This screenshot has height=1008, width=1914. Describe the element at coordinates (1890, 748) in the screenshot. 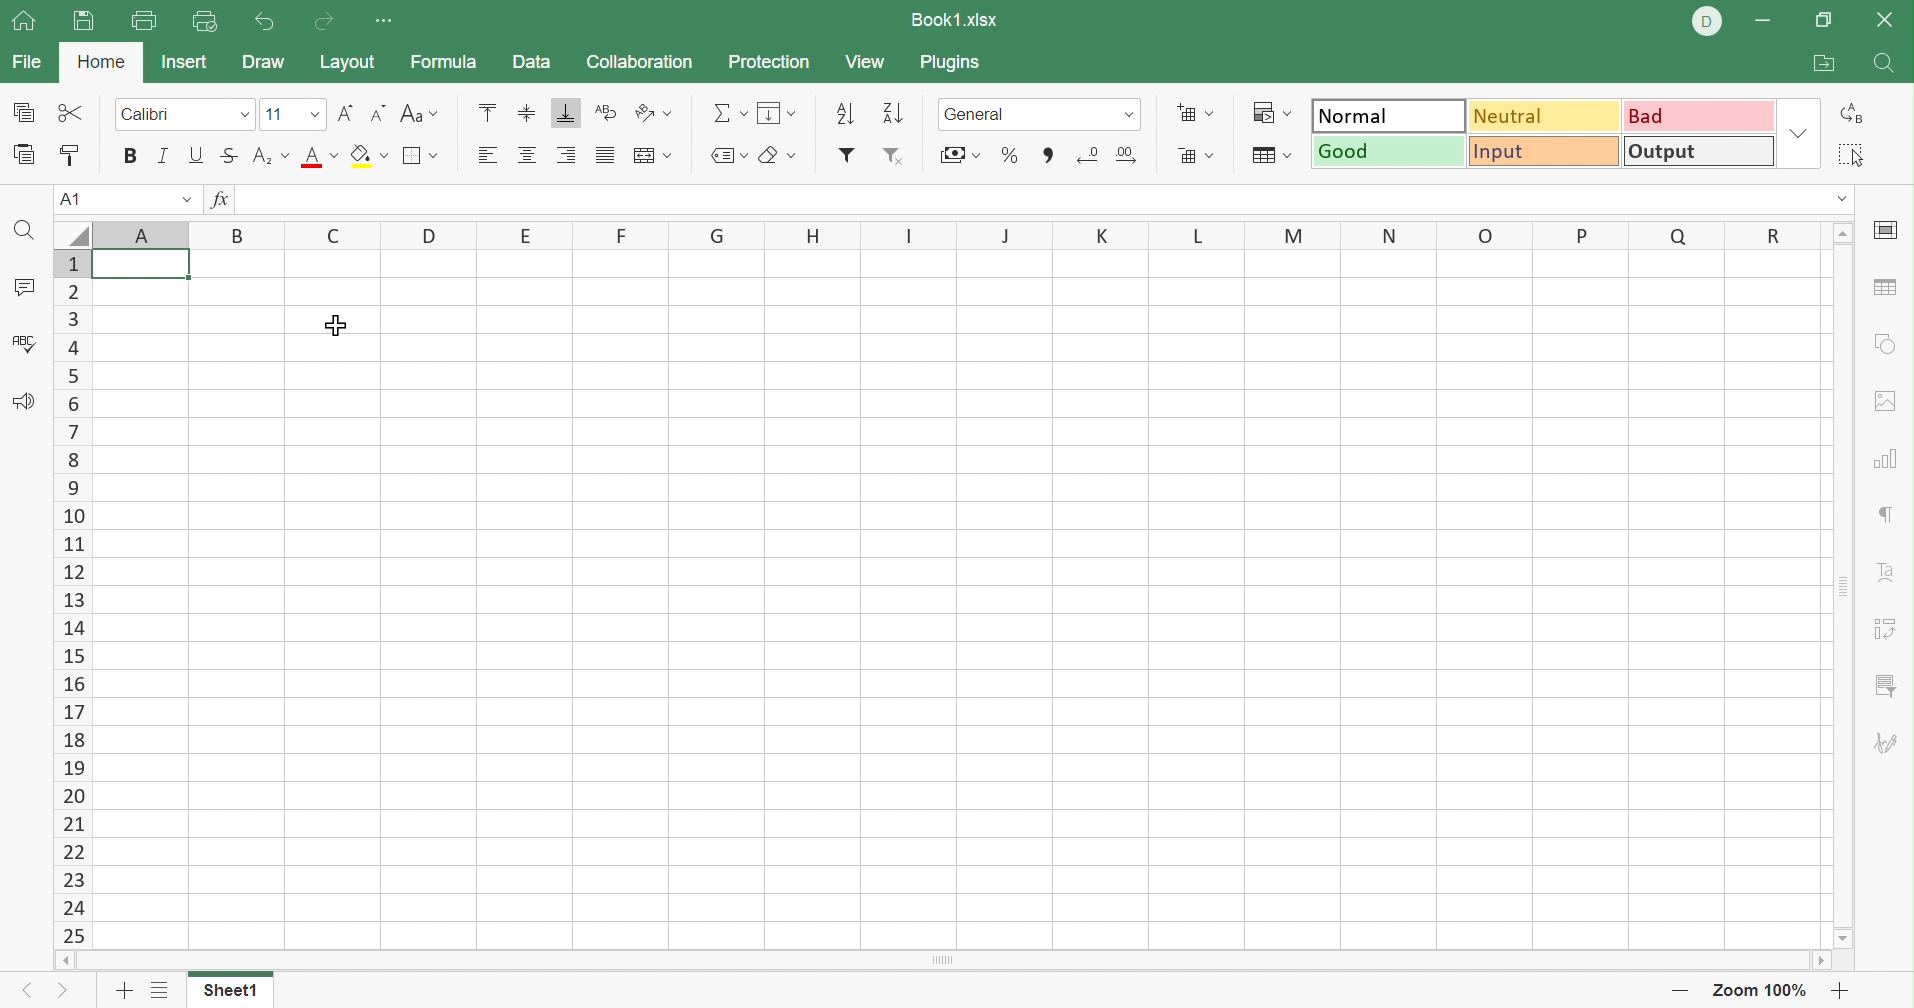

I see `Signature settings` at that location.